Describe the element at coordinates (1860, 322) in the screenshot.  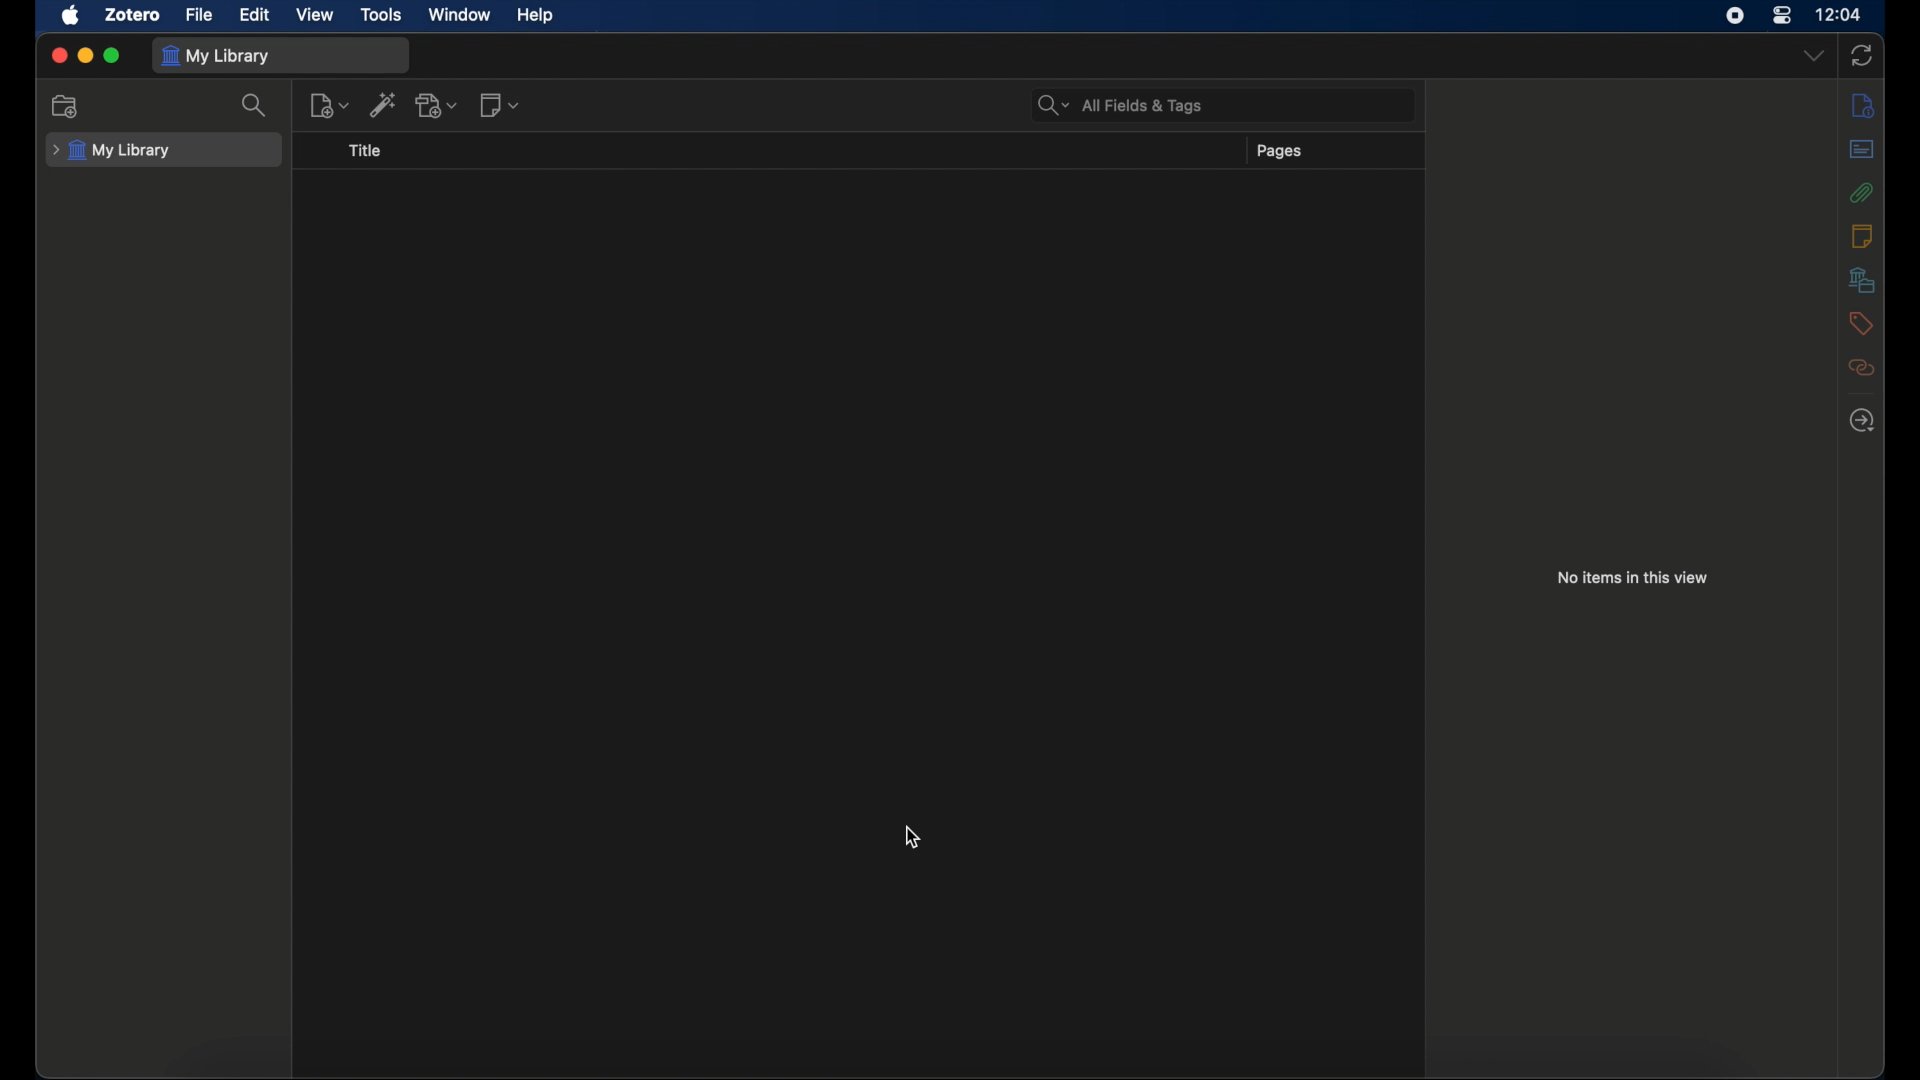
I see `tags` at that location.